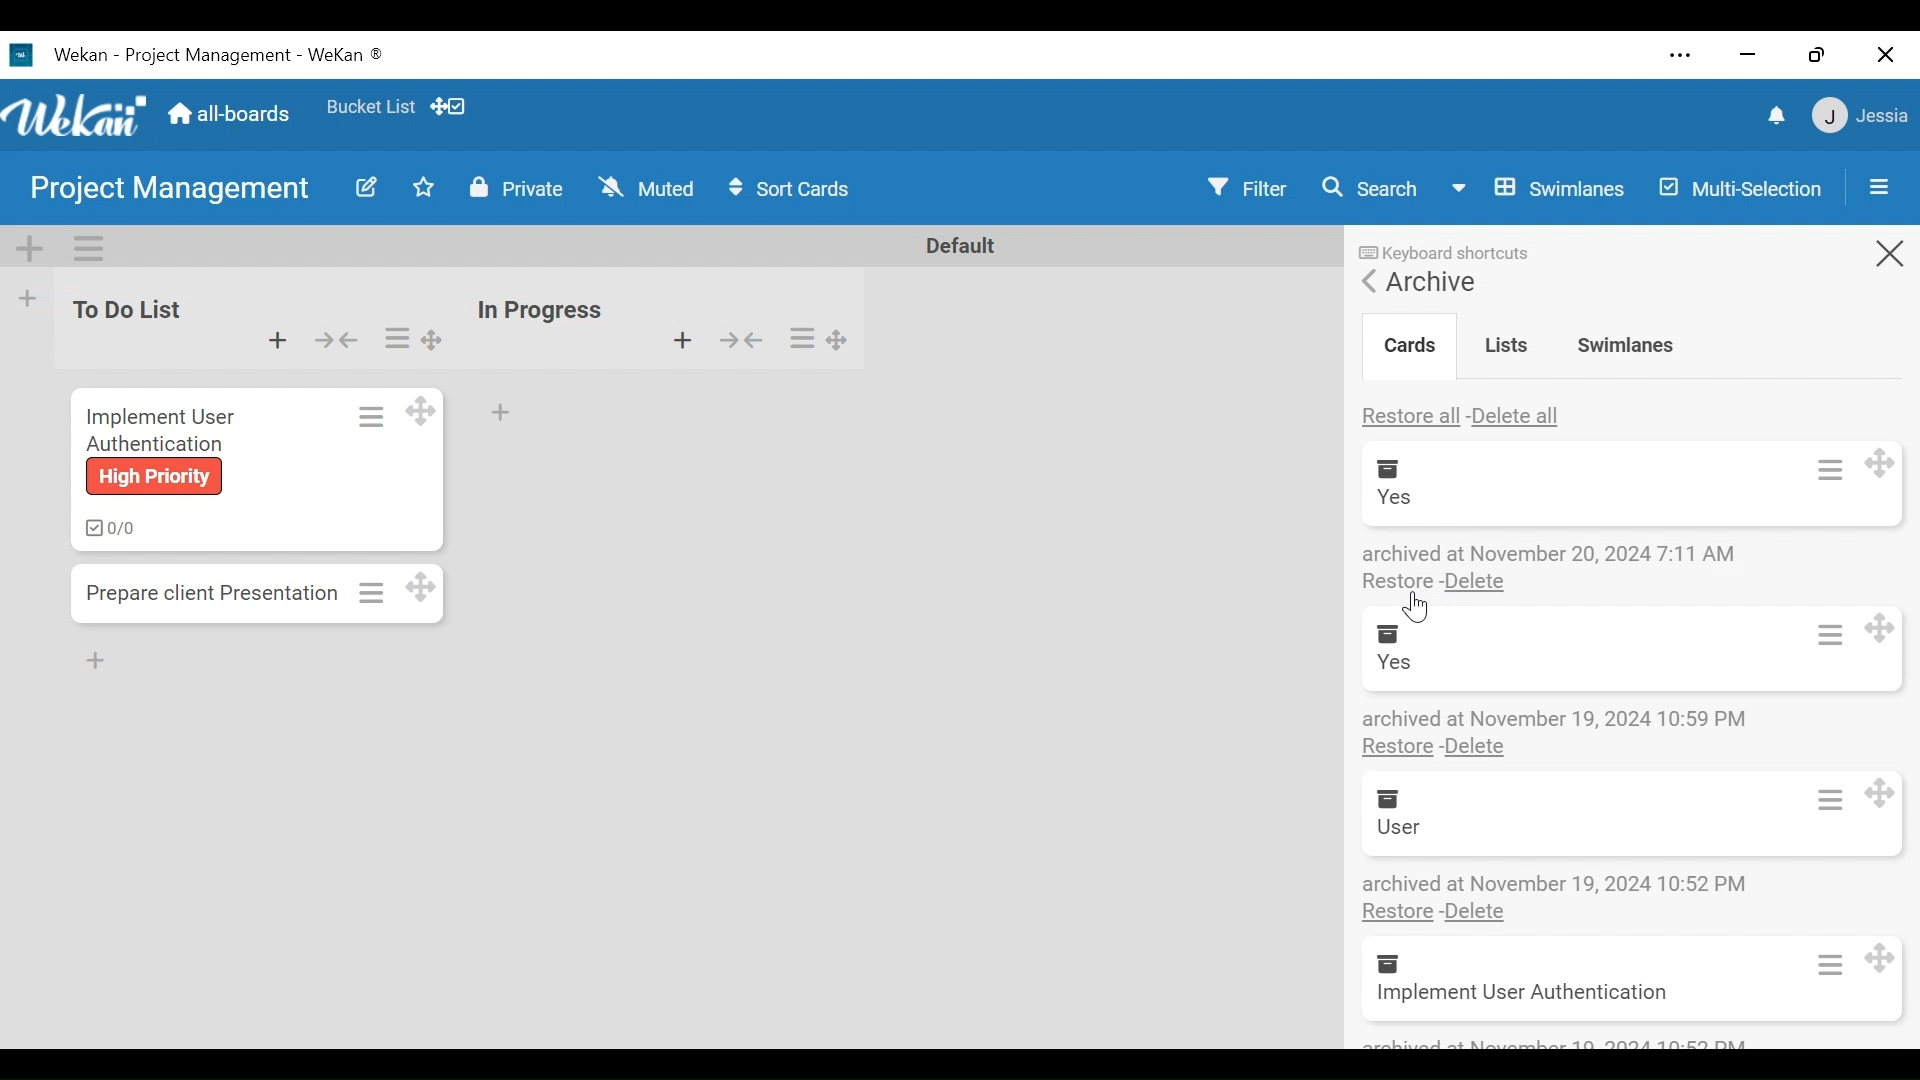  What do you see at coordinates (959, 245) in the screenshot?
I see `Default Name` at bounding box center [959, 245].